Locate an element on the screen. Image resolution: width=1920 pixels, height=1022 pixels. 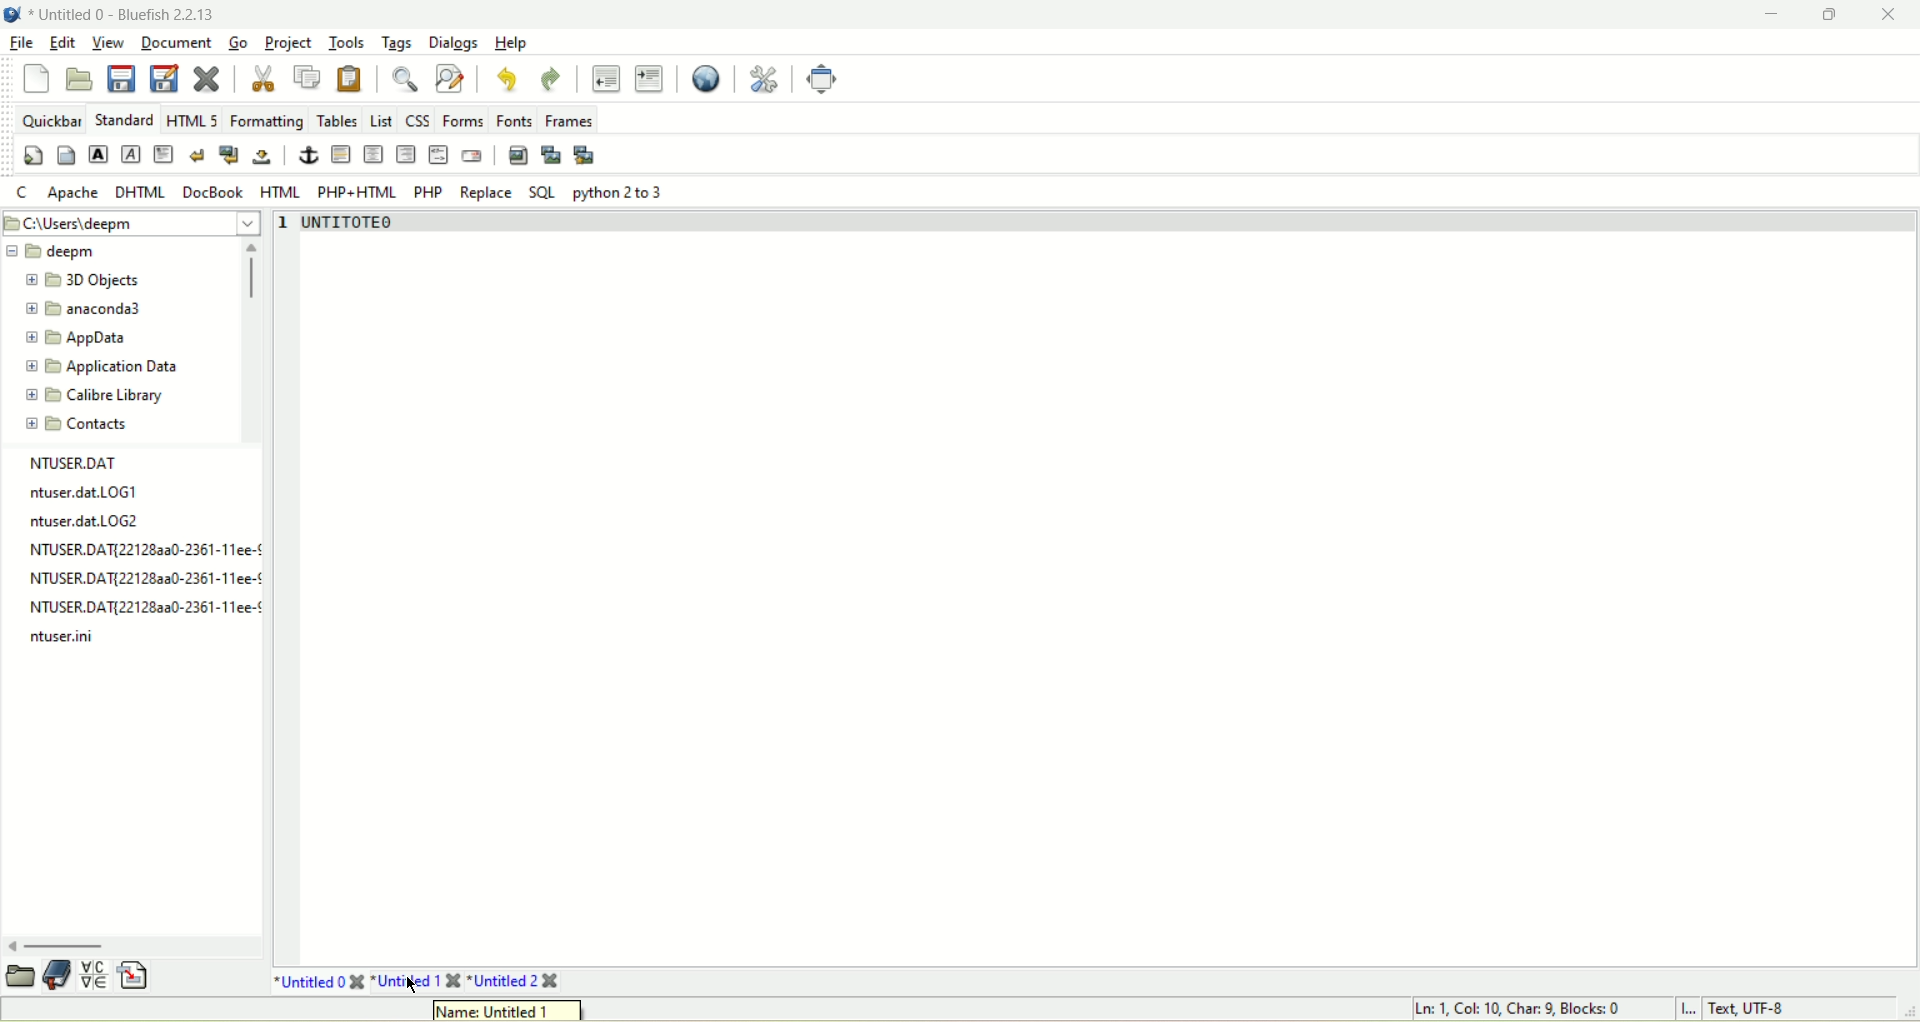
Tools is located at coordinates (344, 42).